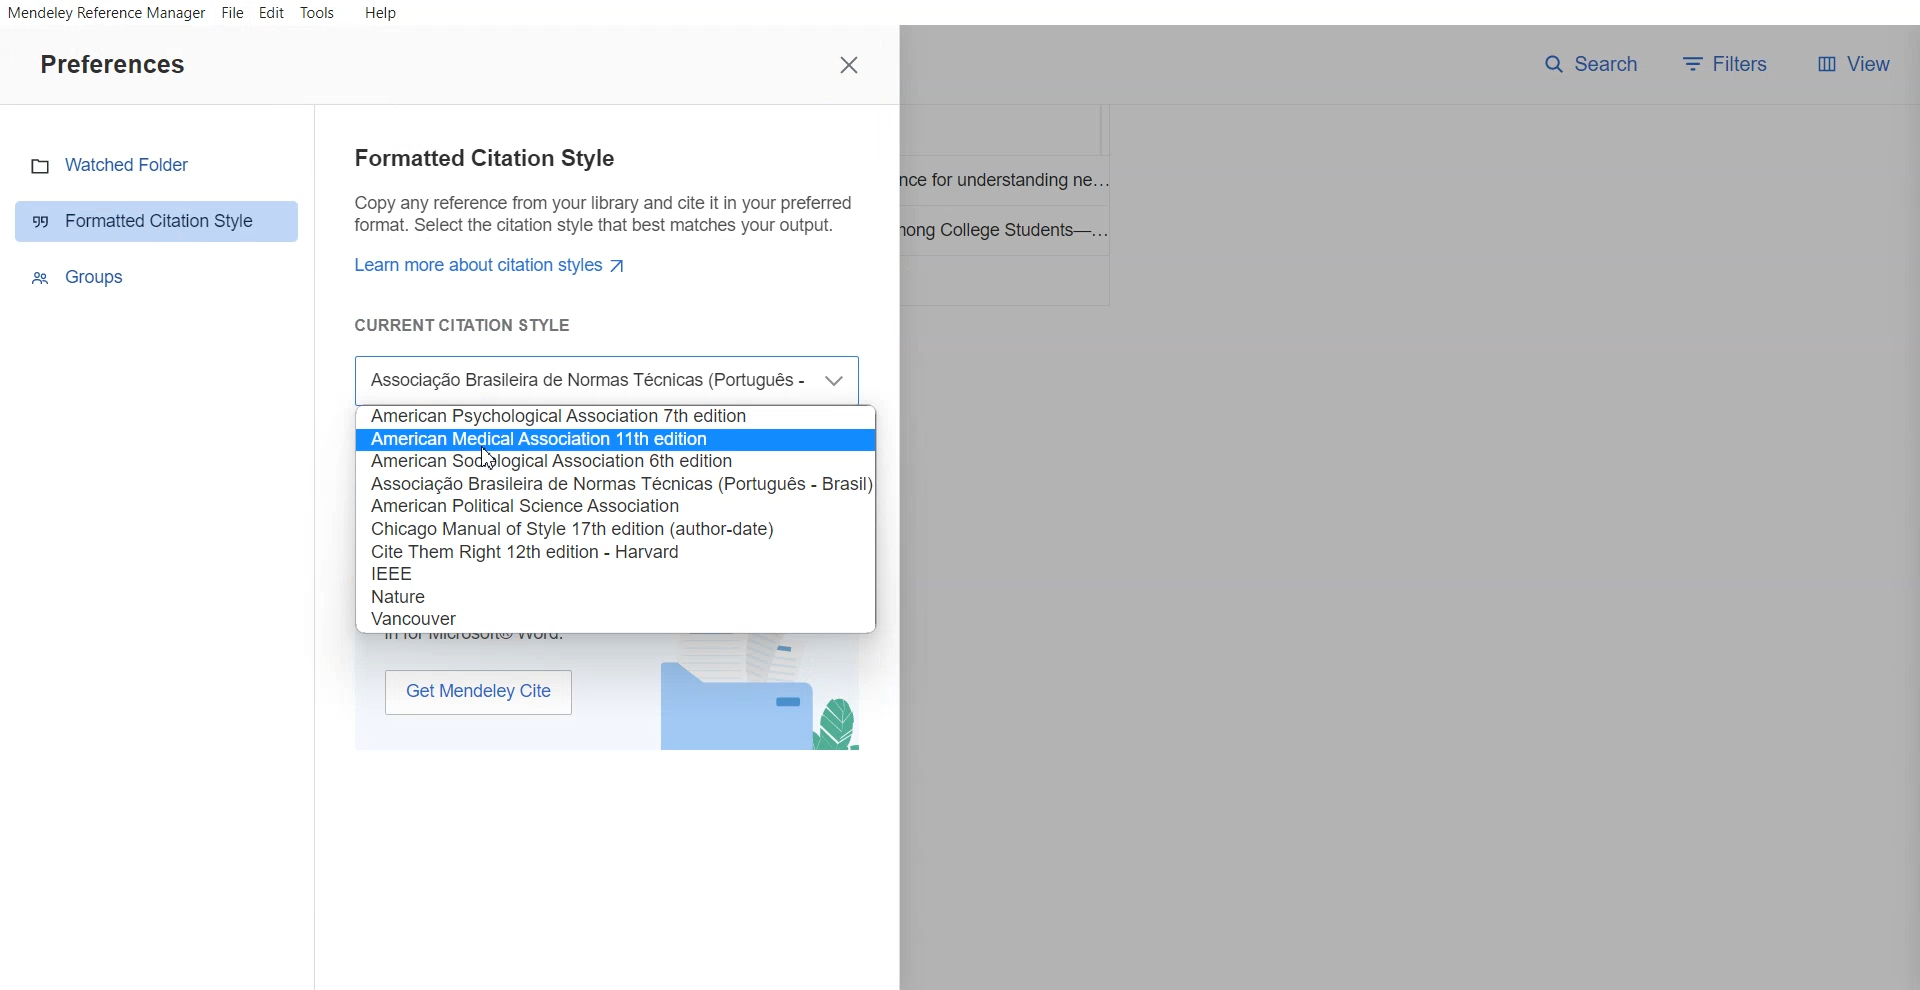 Image resolution: width=1920 pixels, height=990 pixels. Describe the element at coordinates (157, 165) in the screenshot. I see `Watched Folder` at that location.